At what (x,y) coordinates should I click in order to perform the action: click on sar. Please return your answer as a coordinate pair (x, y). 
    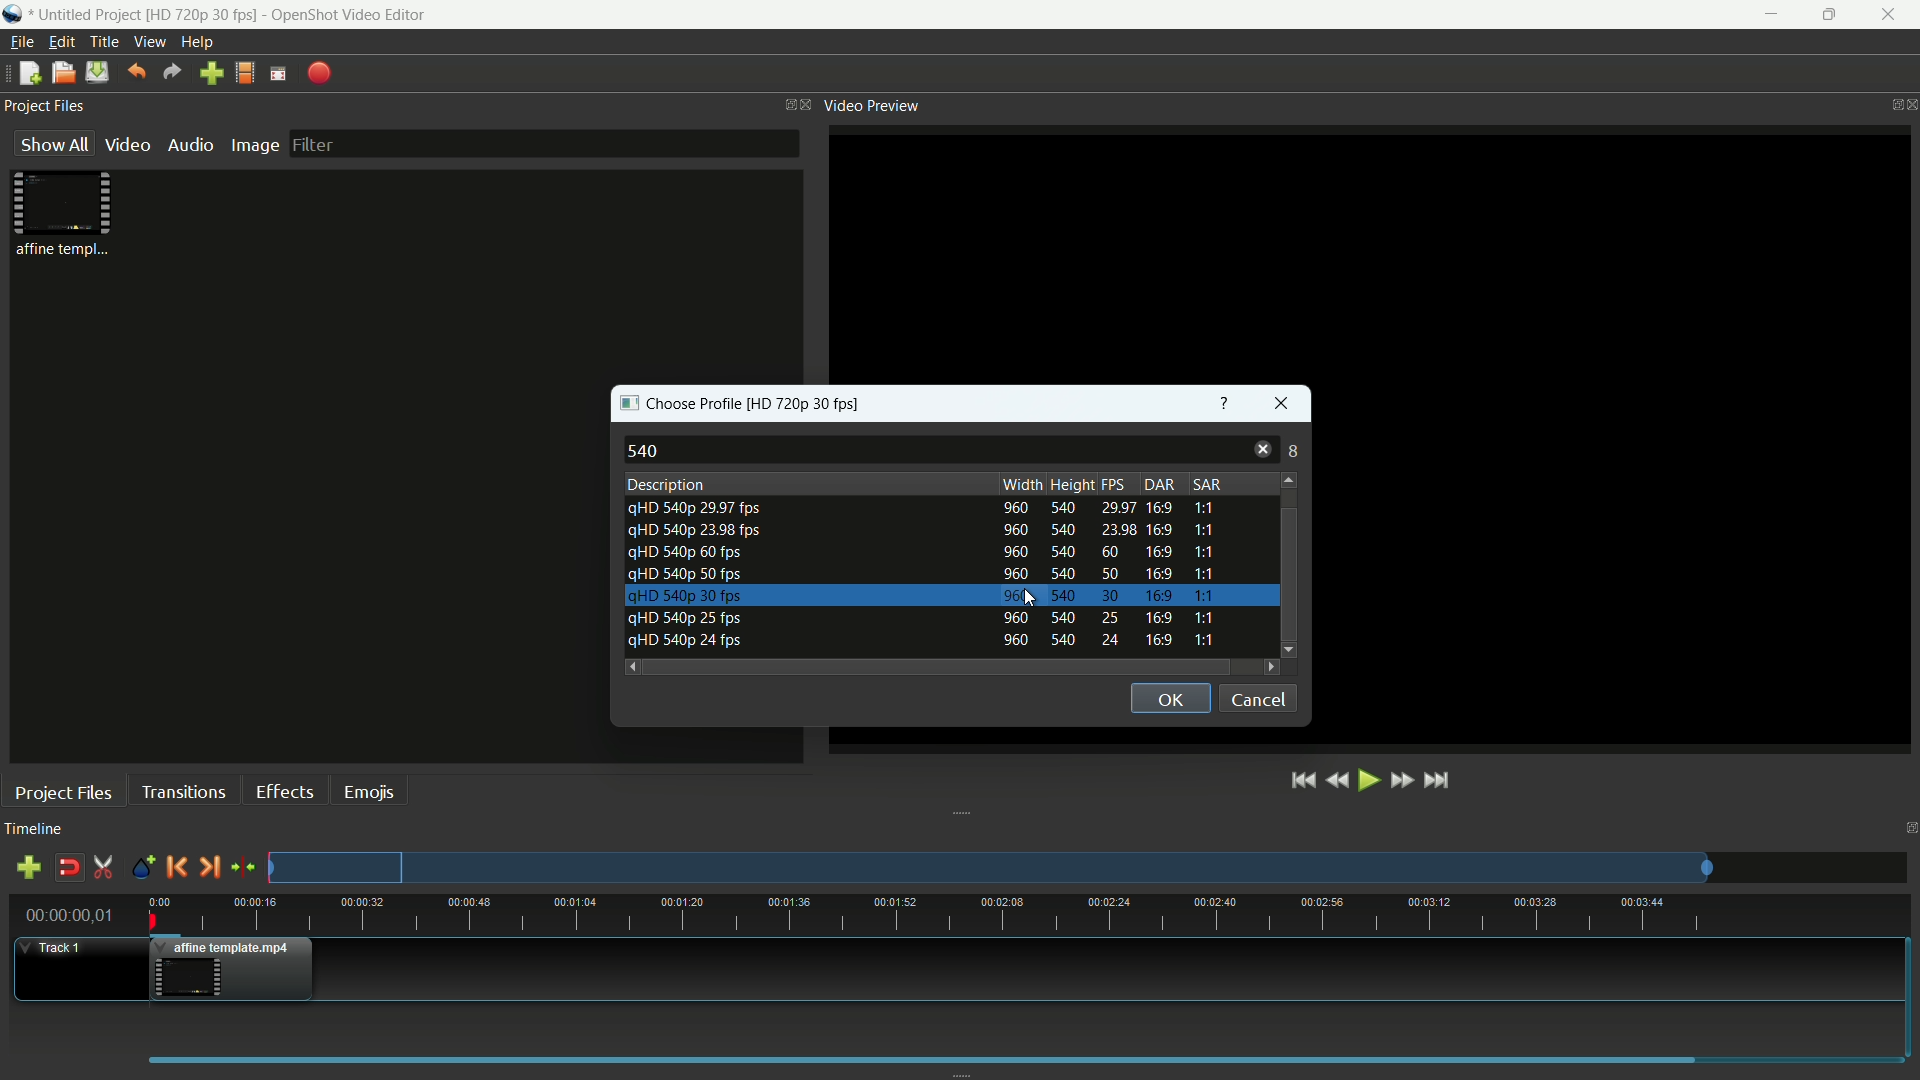
    Looking at the image, I should click on (1207, 483).